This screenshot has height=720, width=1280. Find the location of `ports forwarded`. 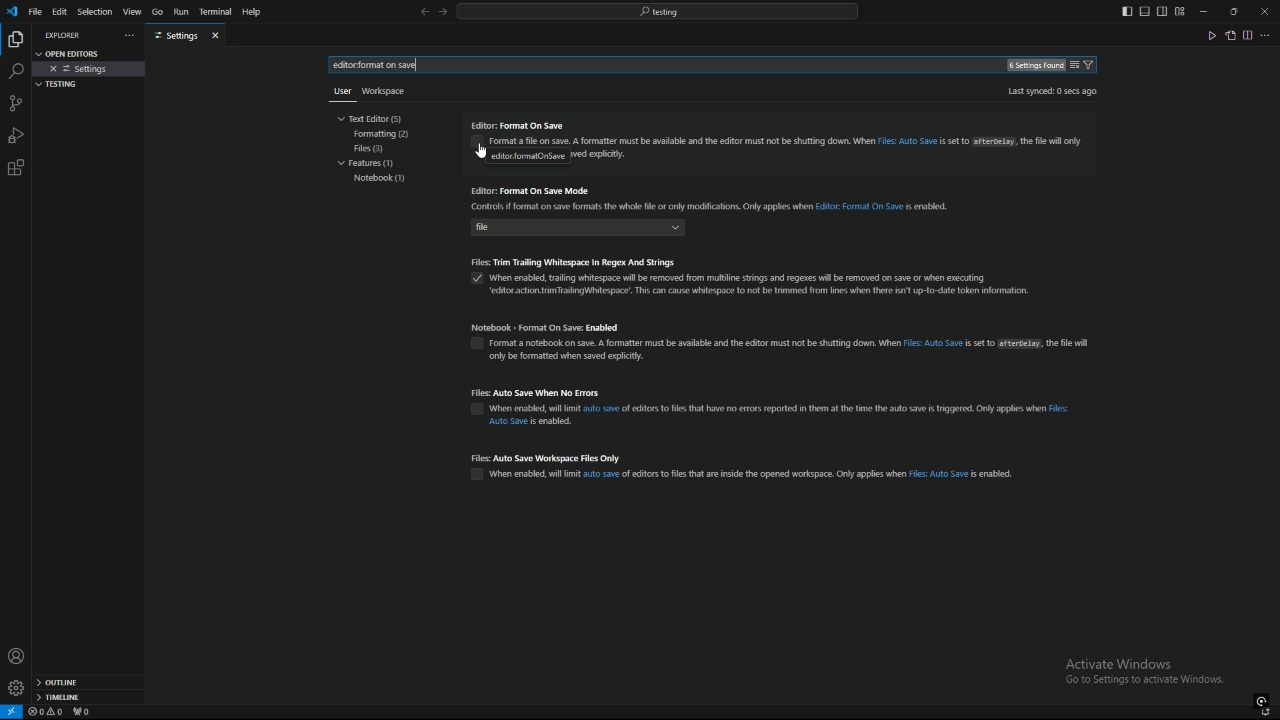

ports forwarded is located at coordinates (85, 713).